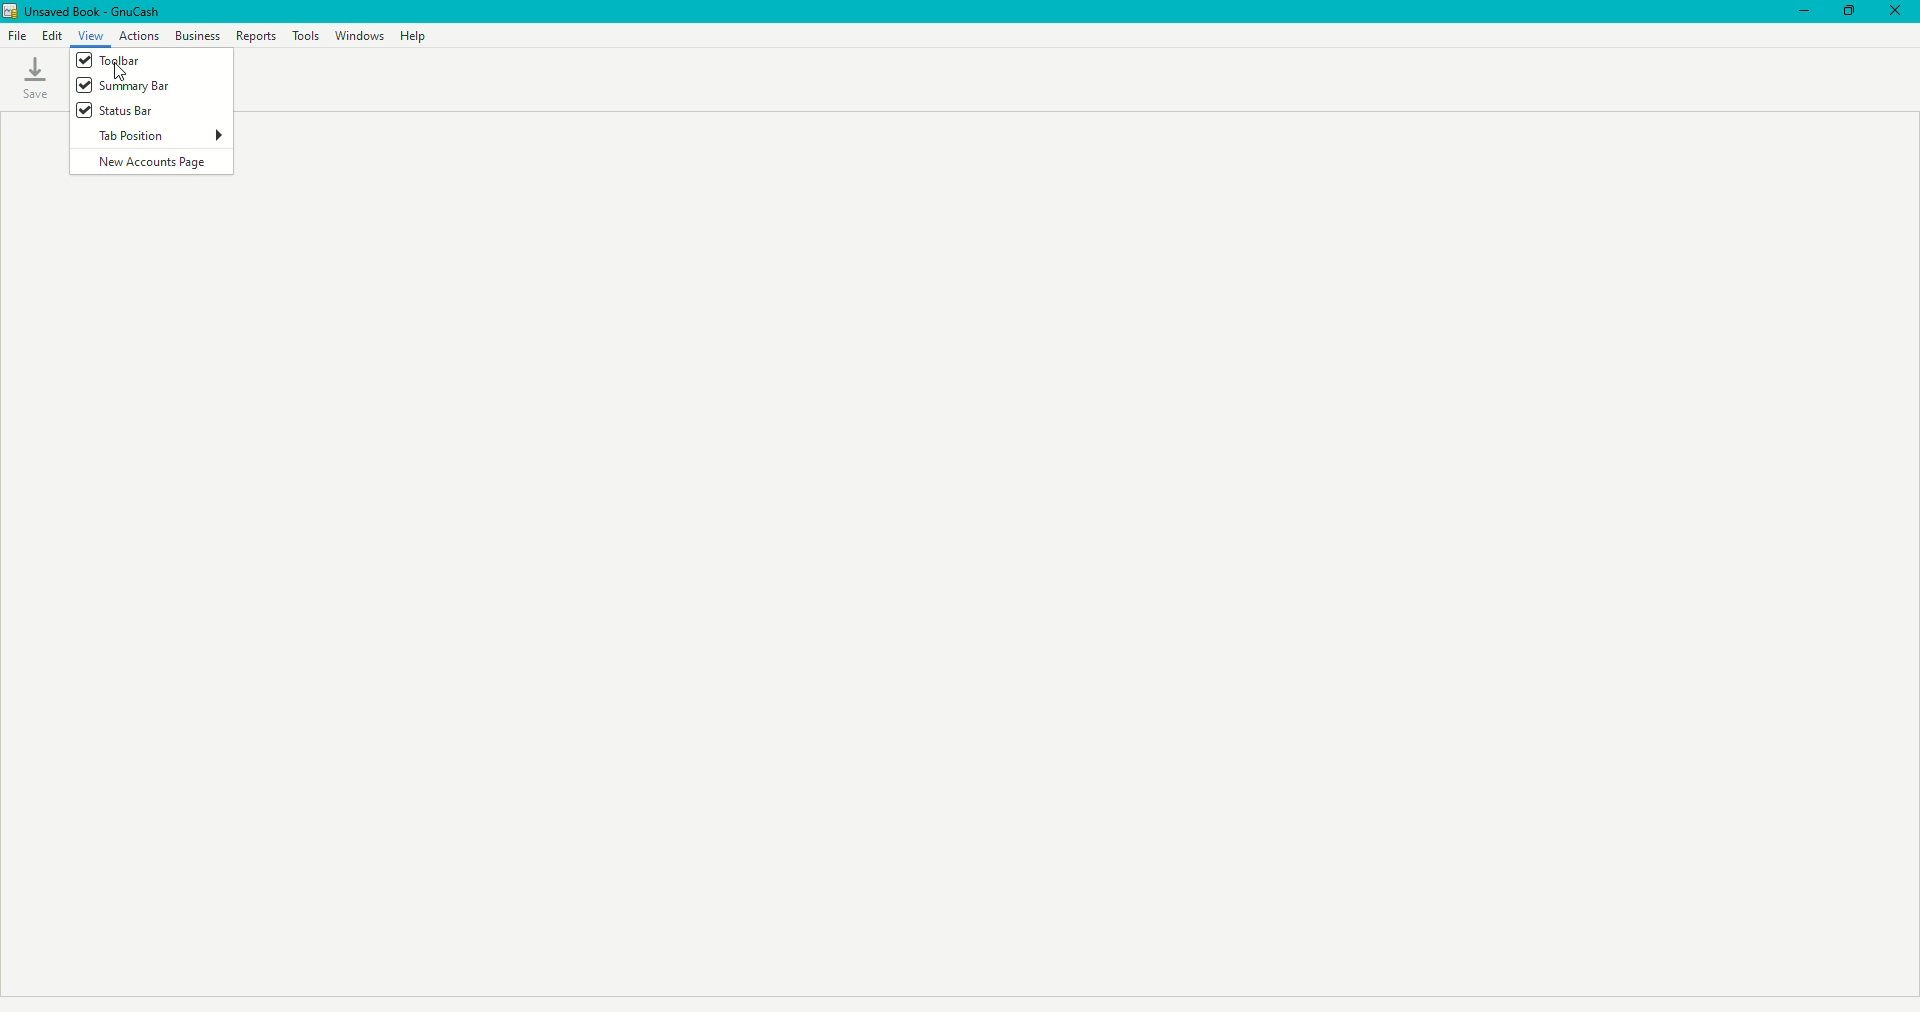  Describe the element at coordinates (90, 36) in the screenshot. I see `View` at that location.